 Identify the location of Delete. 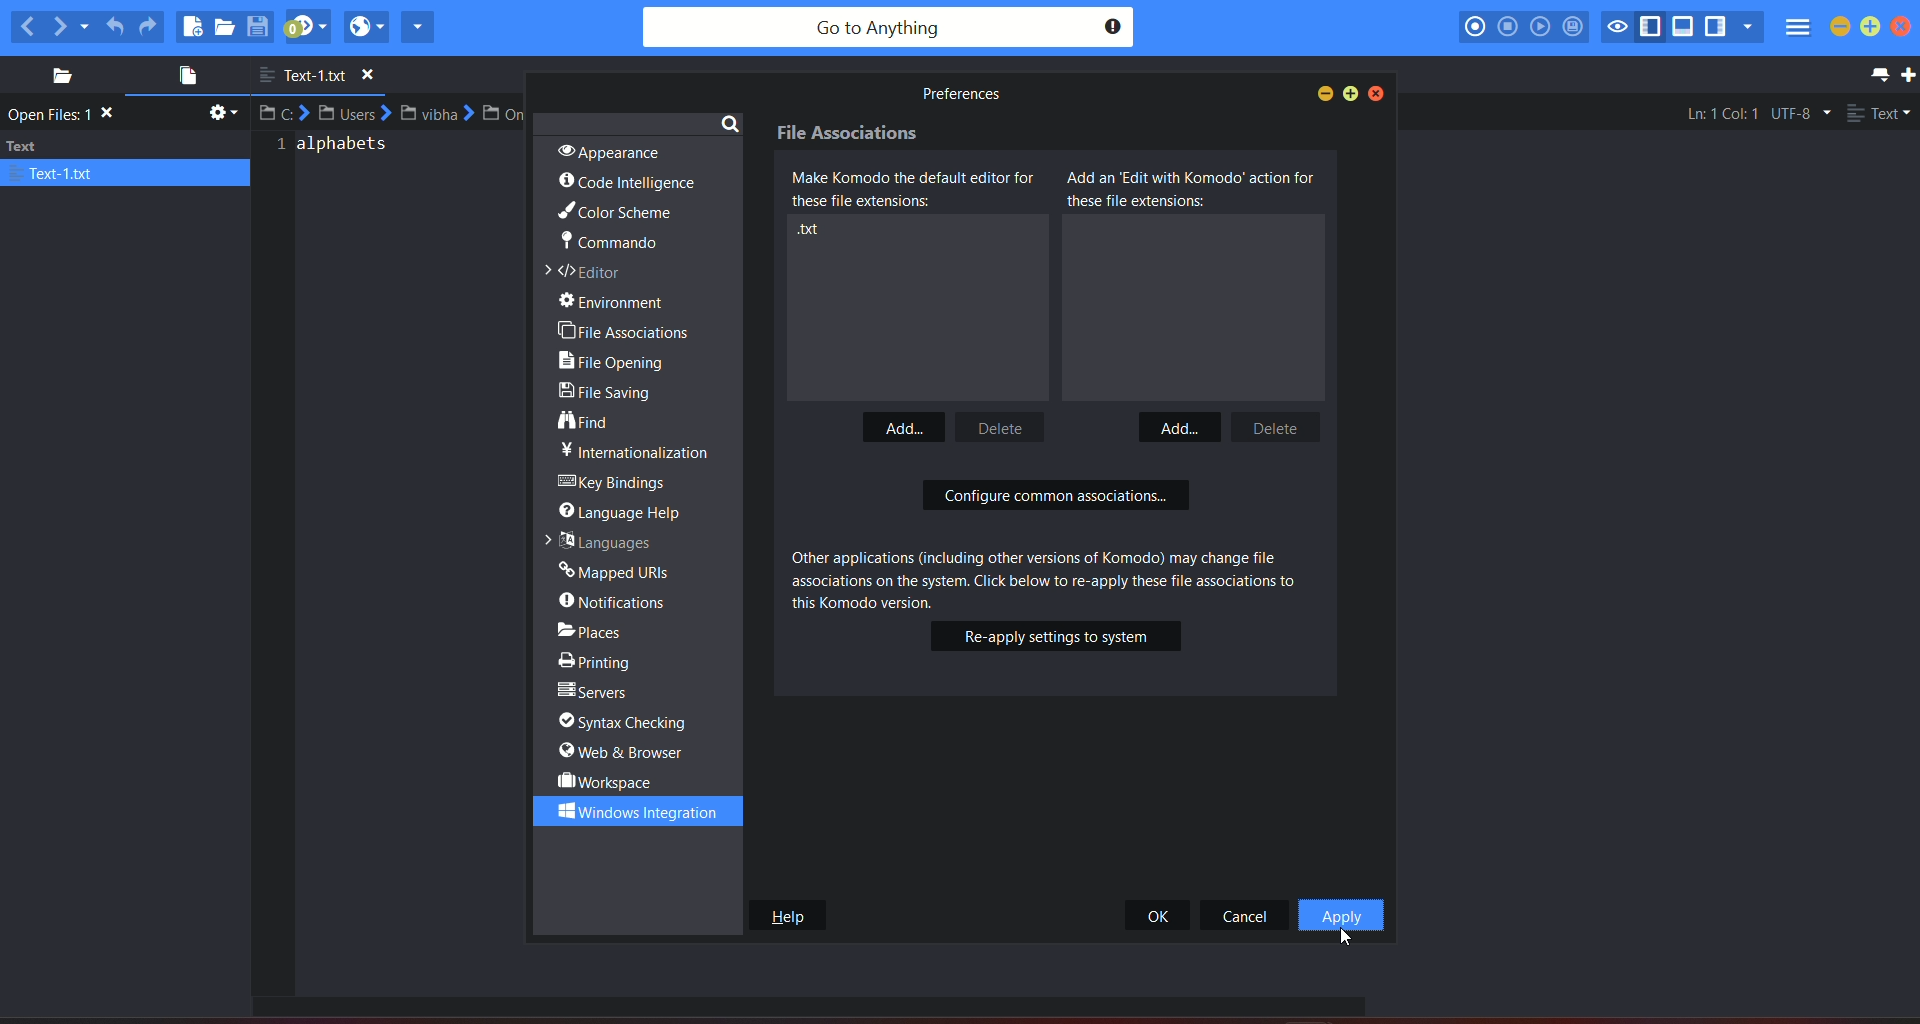
(1285, 426).